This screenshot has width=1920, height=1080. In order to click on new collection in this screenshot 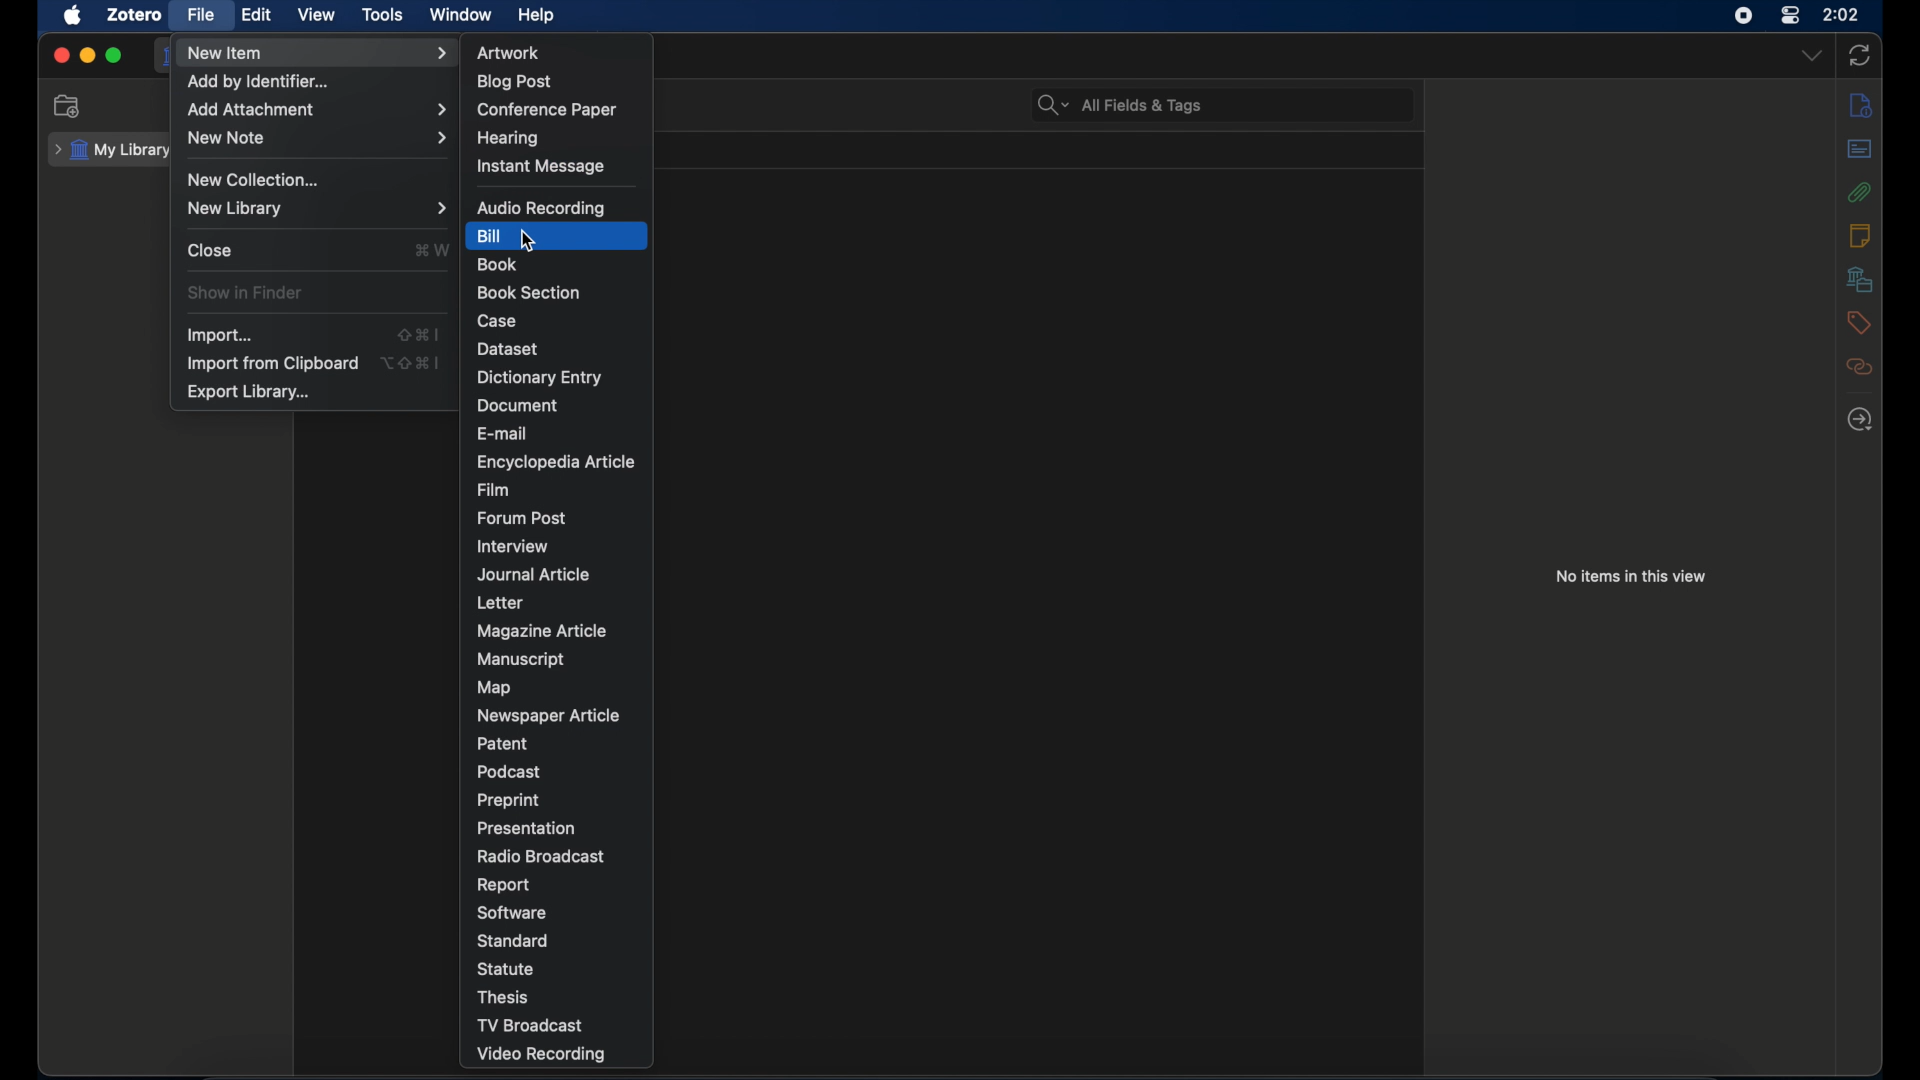, I will do `click(70, 105)`.